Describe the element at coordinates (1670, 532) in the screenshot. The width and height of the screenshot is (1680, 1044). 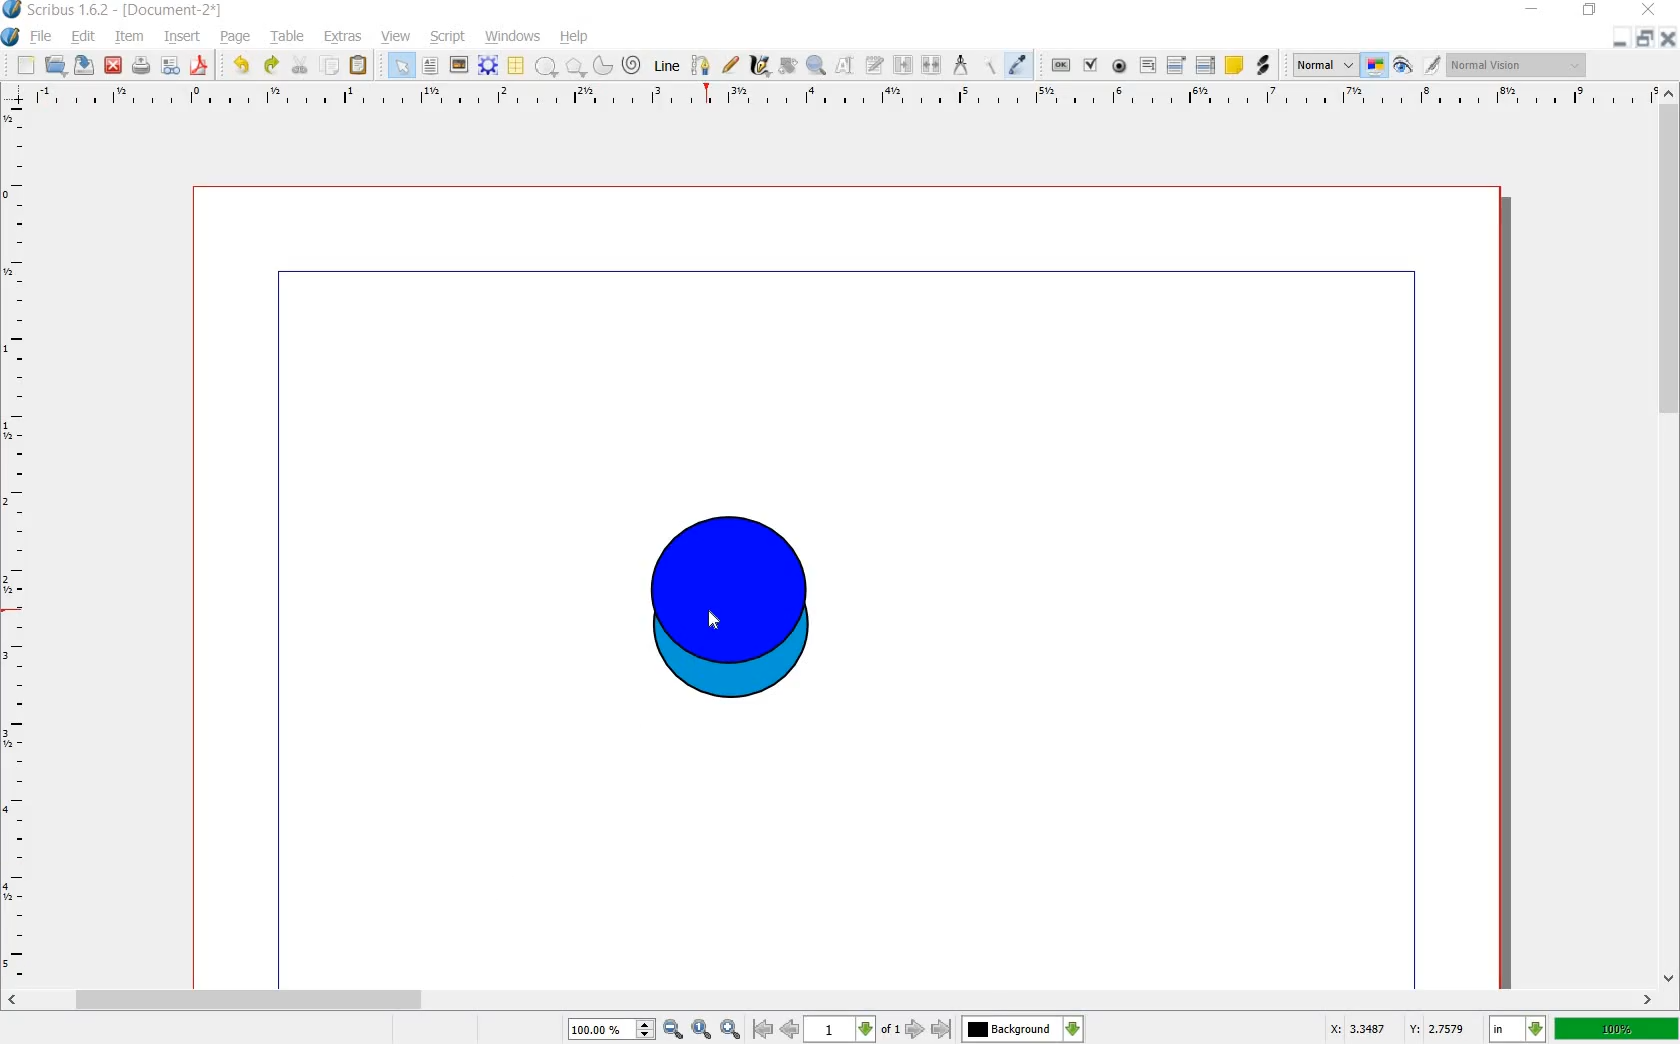
I see `scroll bar` at that location.